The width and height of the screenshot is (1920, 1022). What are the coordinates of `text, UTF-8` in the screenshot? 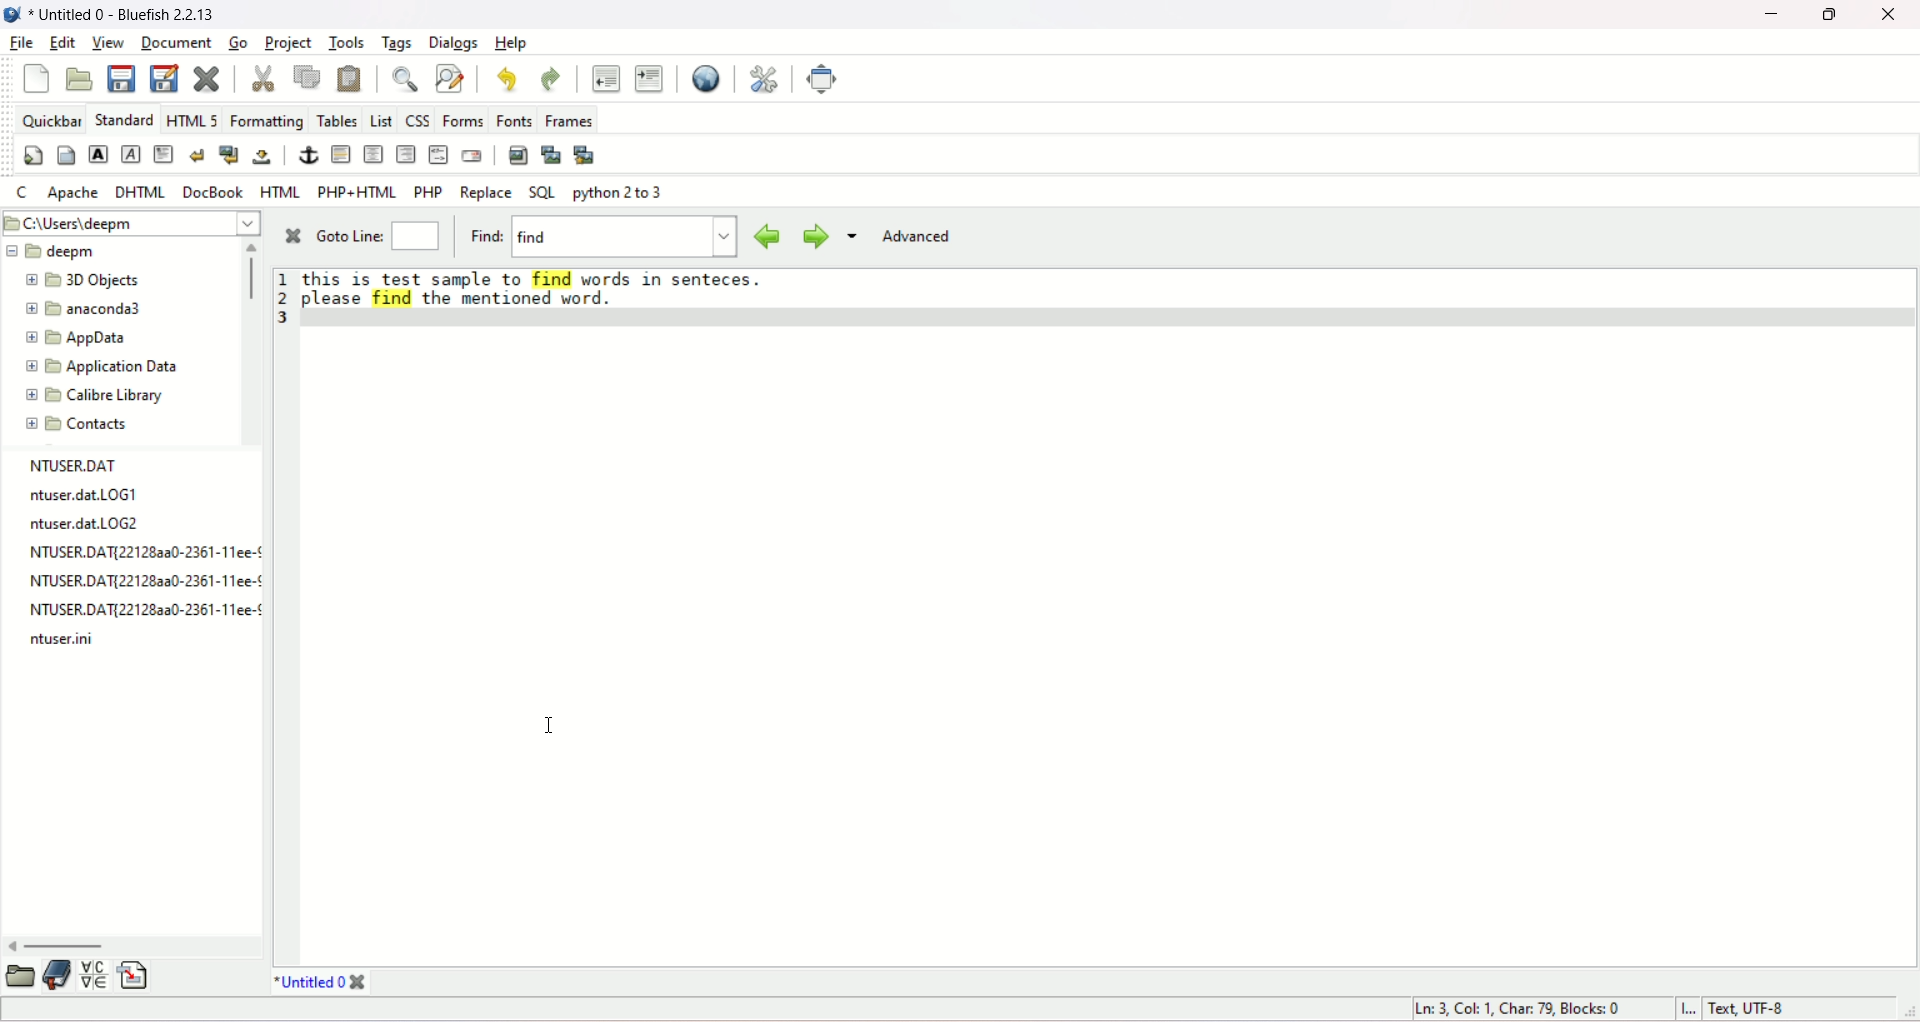 It's located at (1745, 1008).